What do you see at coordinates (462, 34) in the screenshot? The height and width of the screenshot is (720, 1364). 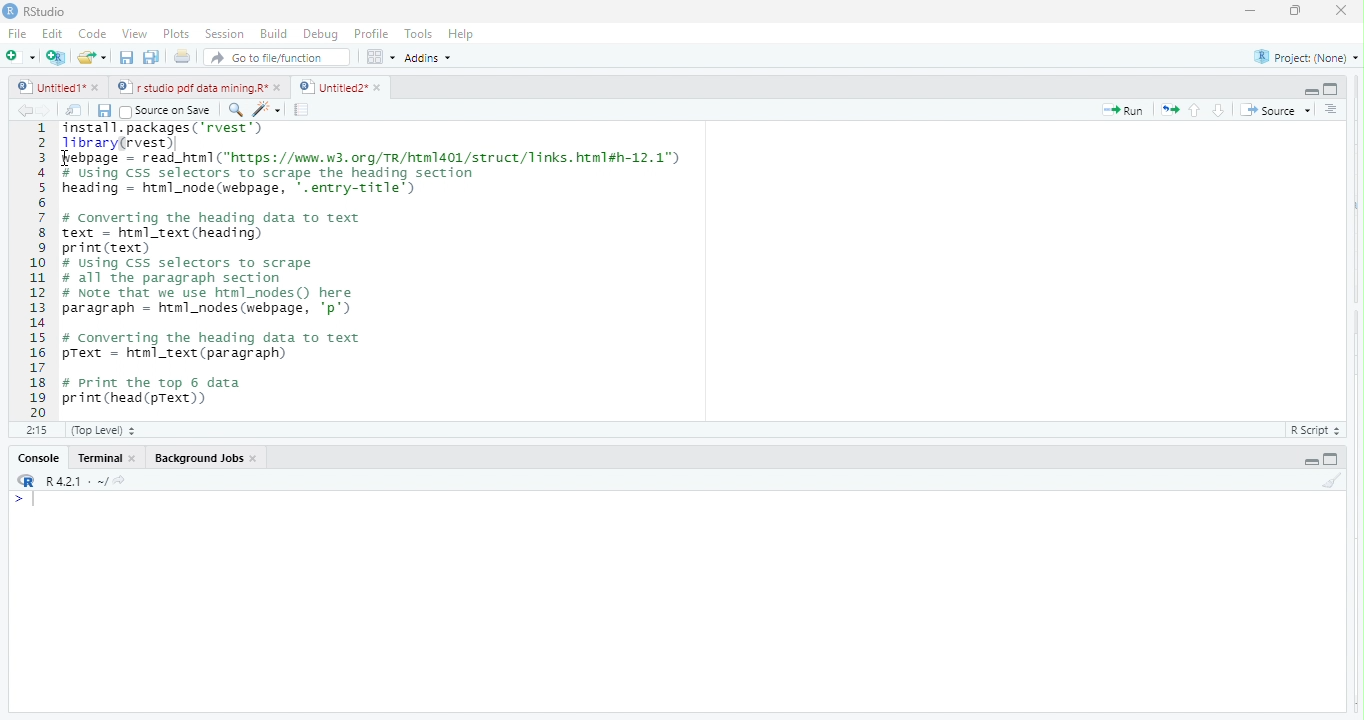 I see `Help` at bounding box center [462, 34].